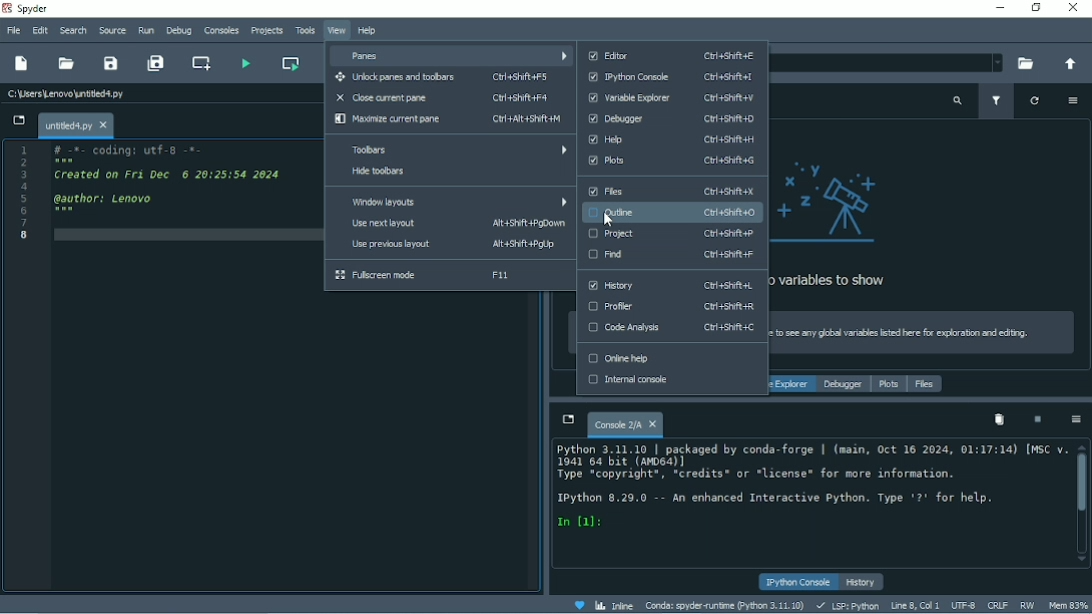 The image size is (1092, 614). I want to click on Tools, so click(305, 30).